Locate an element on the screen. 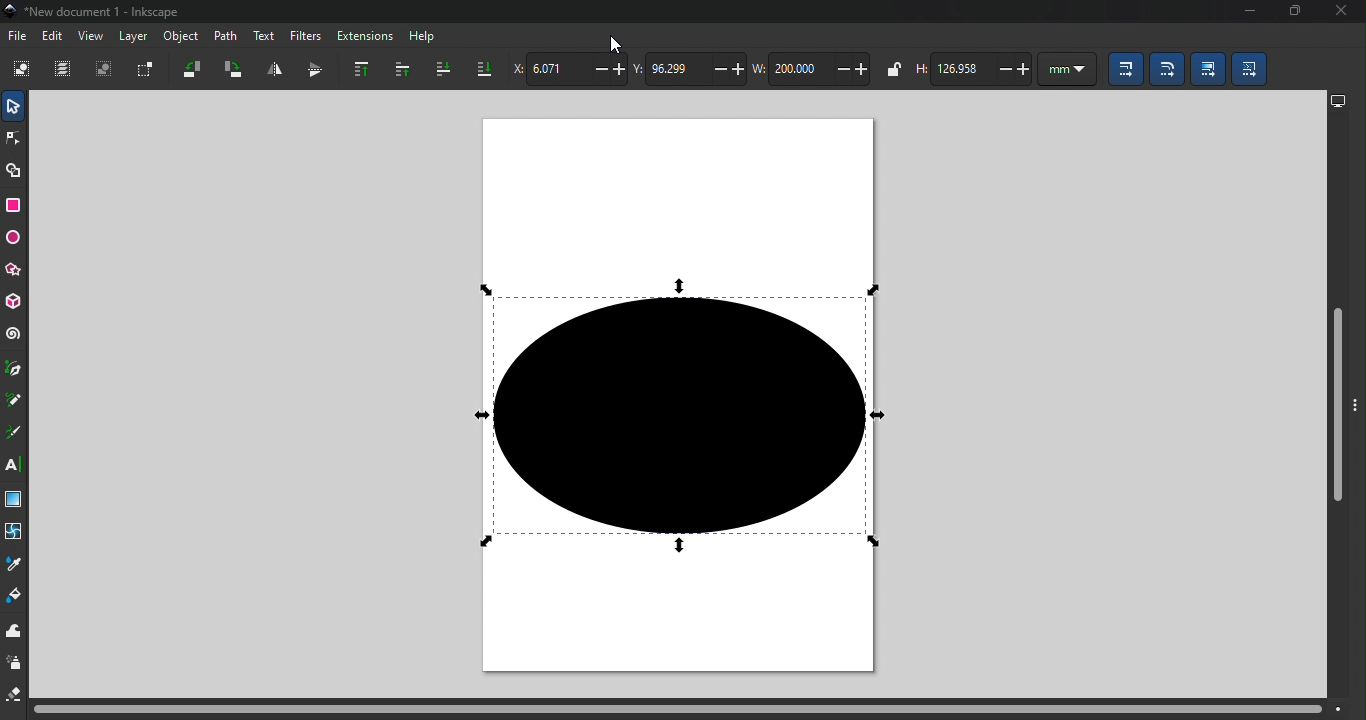  Toggle selection box to select all touched objects is located at coordinates (143, 70).